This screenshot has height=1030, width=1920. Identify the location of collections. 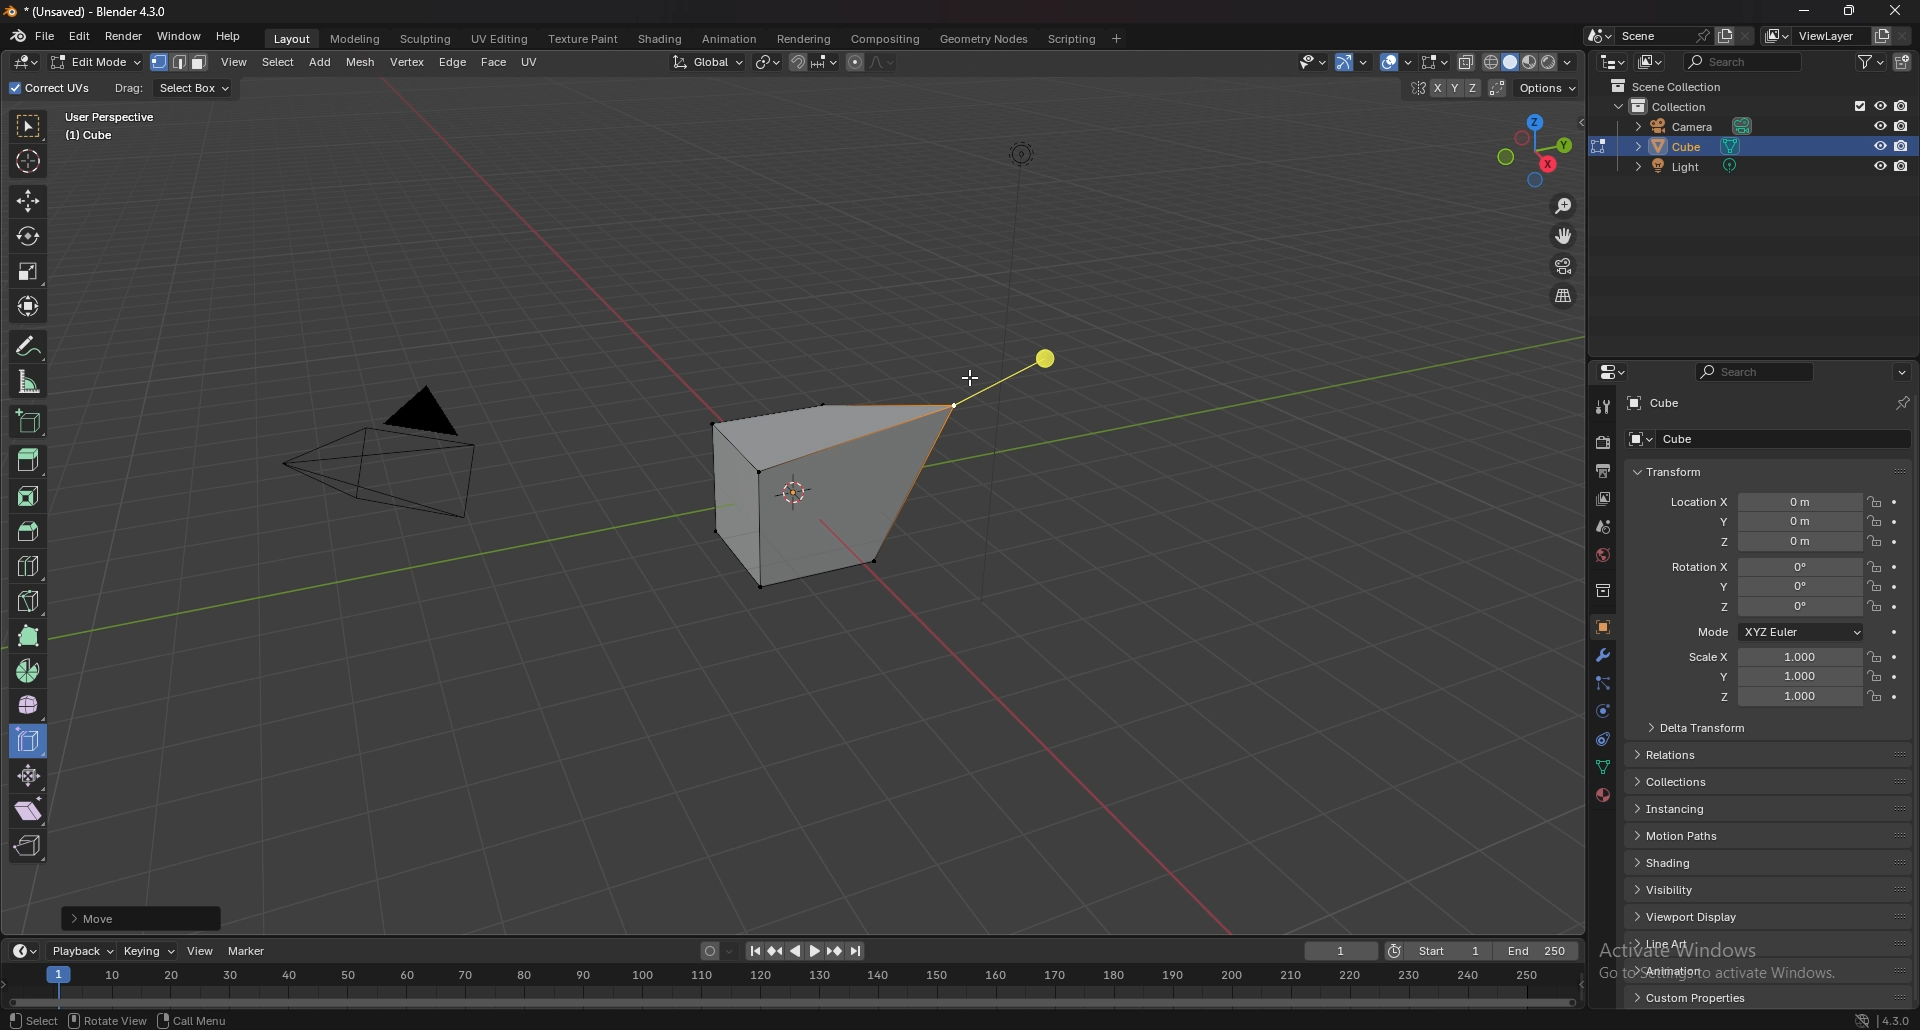
(1682, 783).